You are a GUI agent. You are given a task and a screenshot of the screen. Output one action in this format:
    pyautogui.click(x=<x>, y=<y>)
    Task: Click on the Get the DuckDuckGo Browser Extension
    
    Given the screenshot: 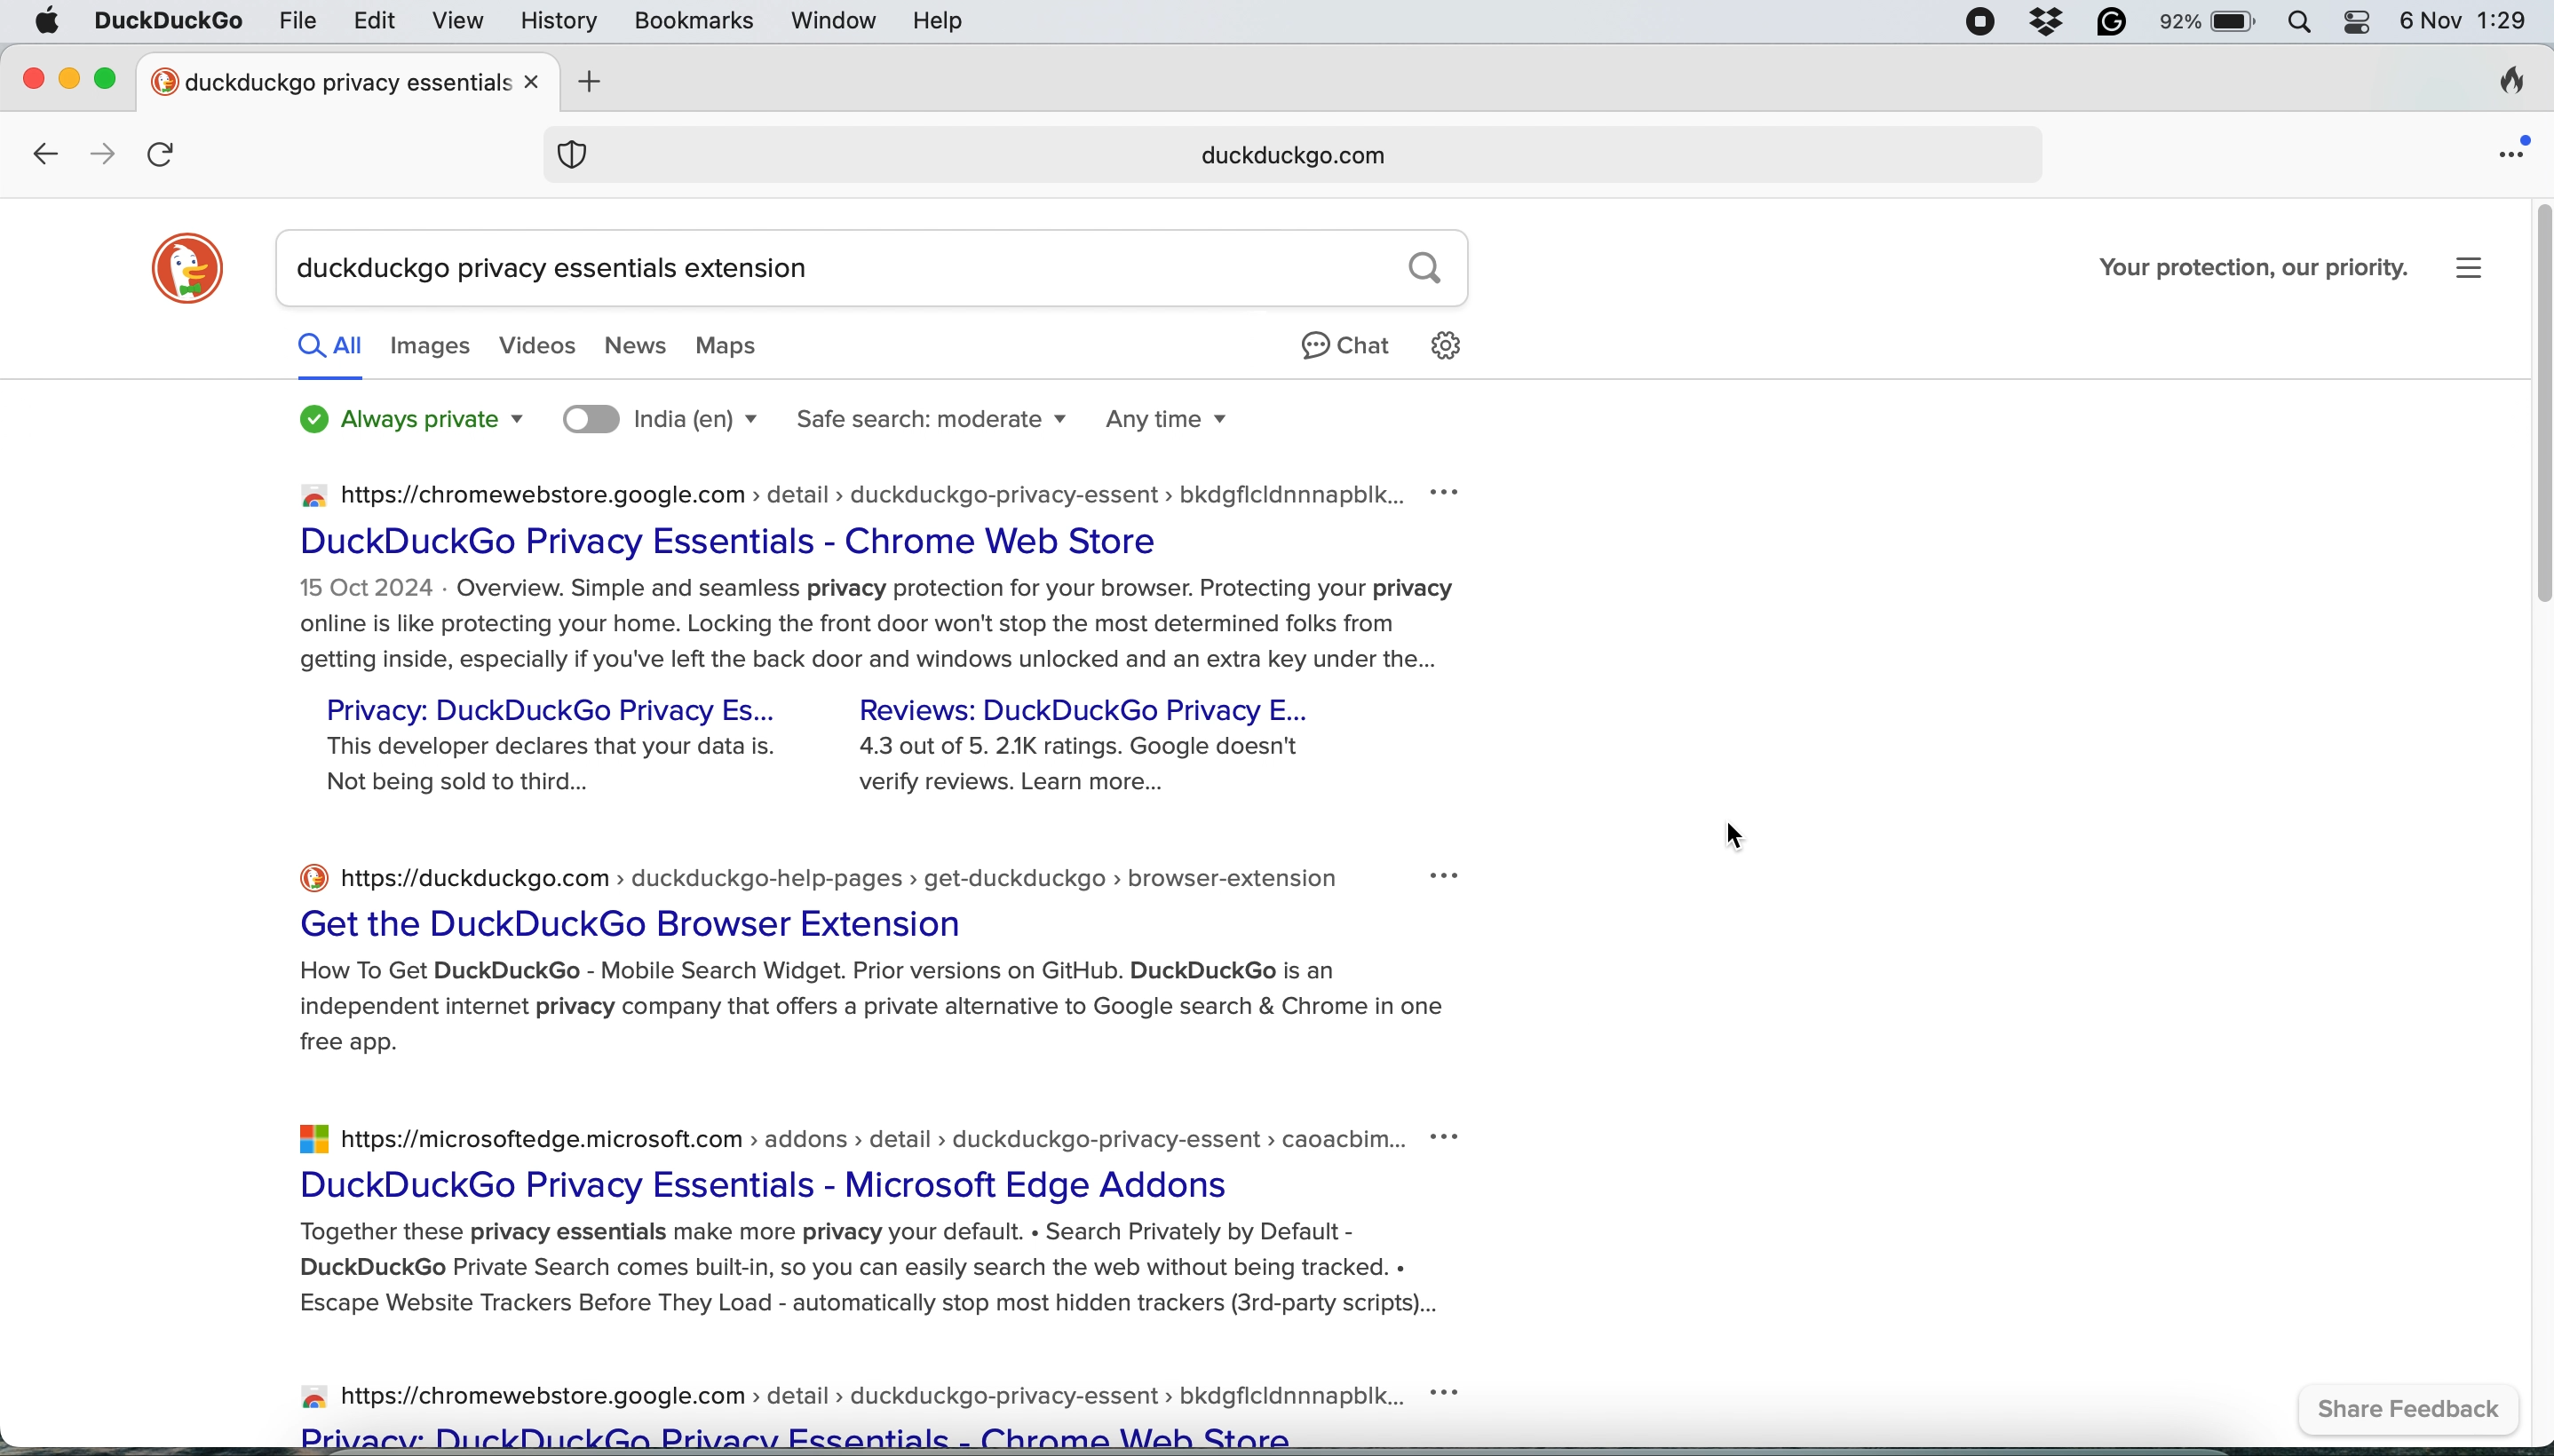 What is the action you would take?
    pyautogui.click(x=642, y=920)
    